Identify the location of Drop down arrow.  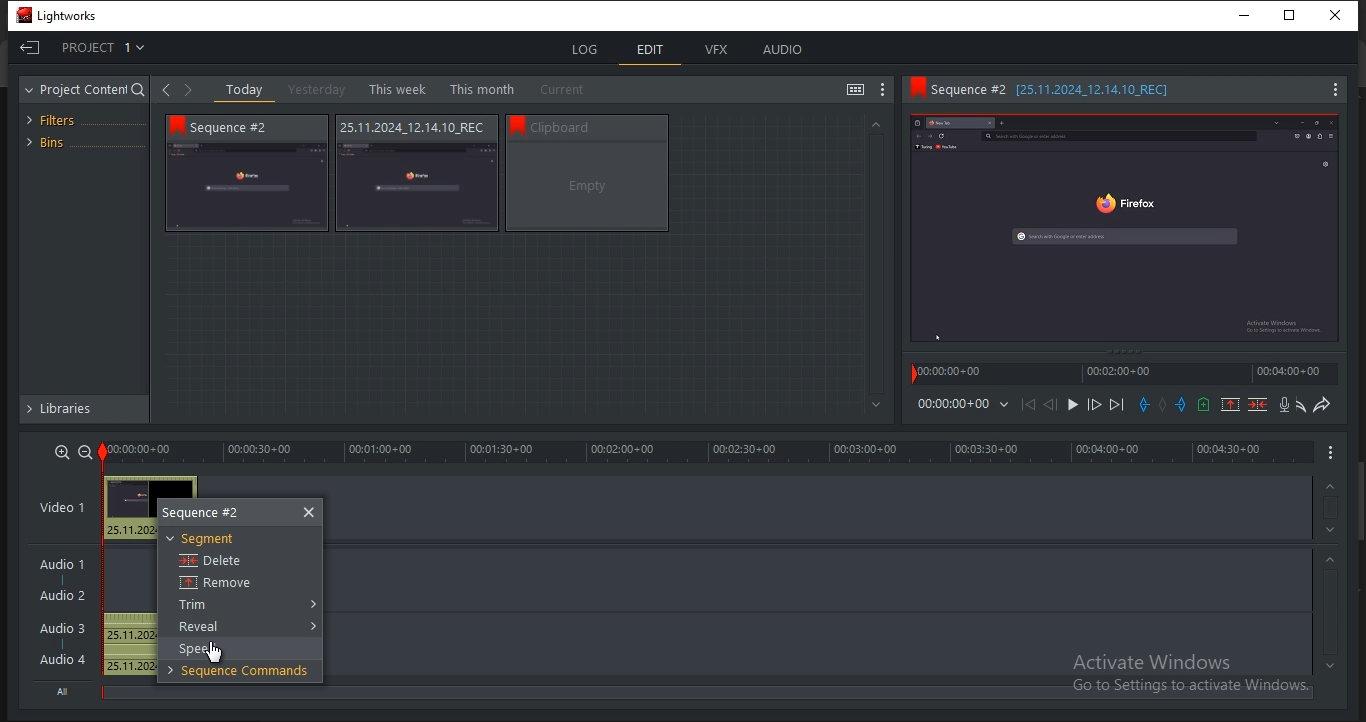
(311, 604).